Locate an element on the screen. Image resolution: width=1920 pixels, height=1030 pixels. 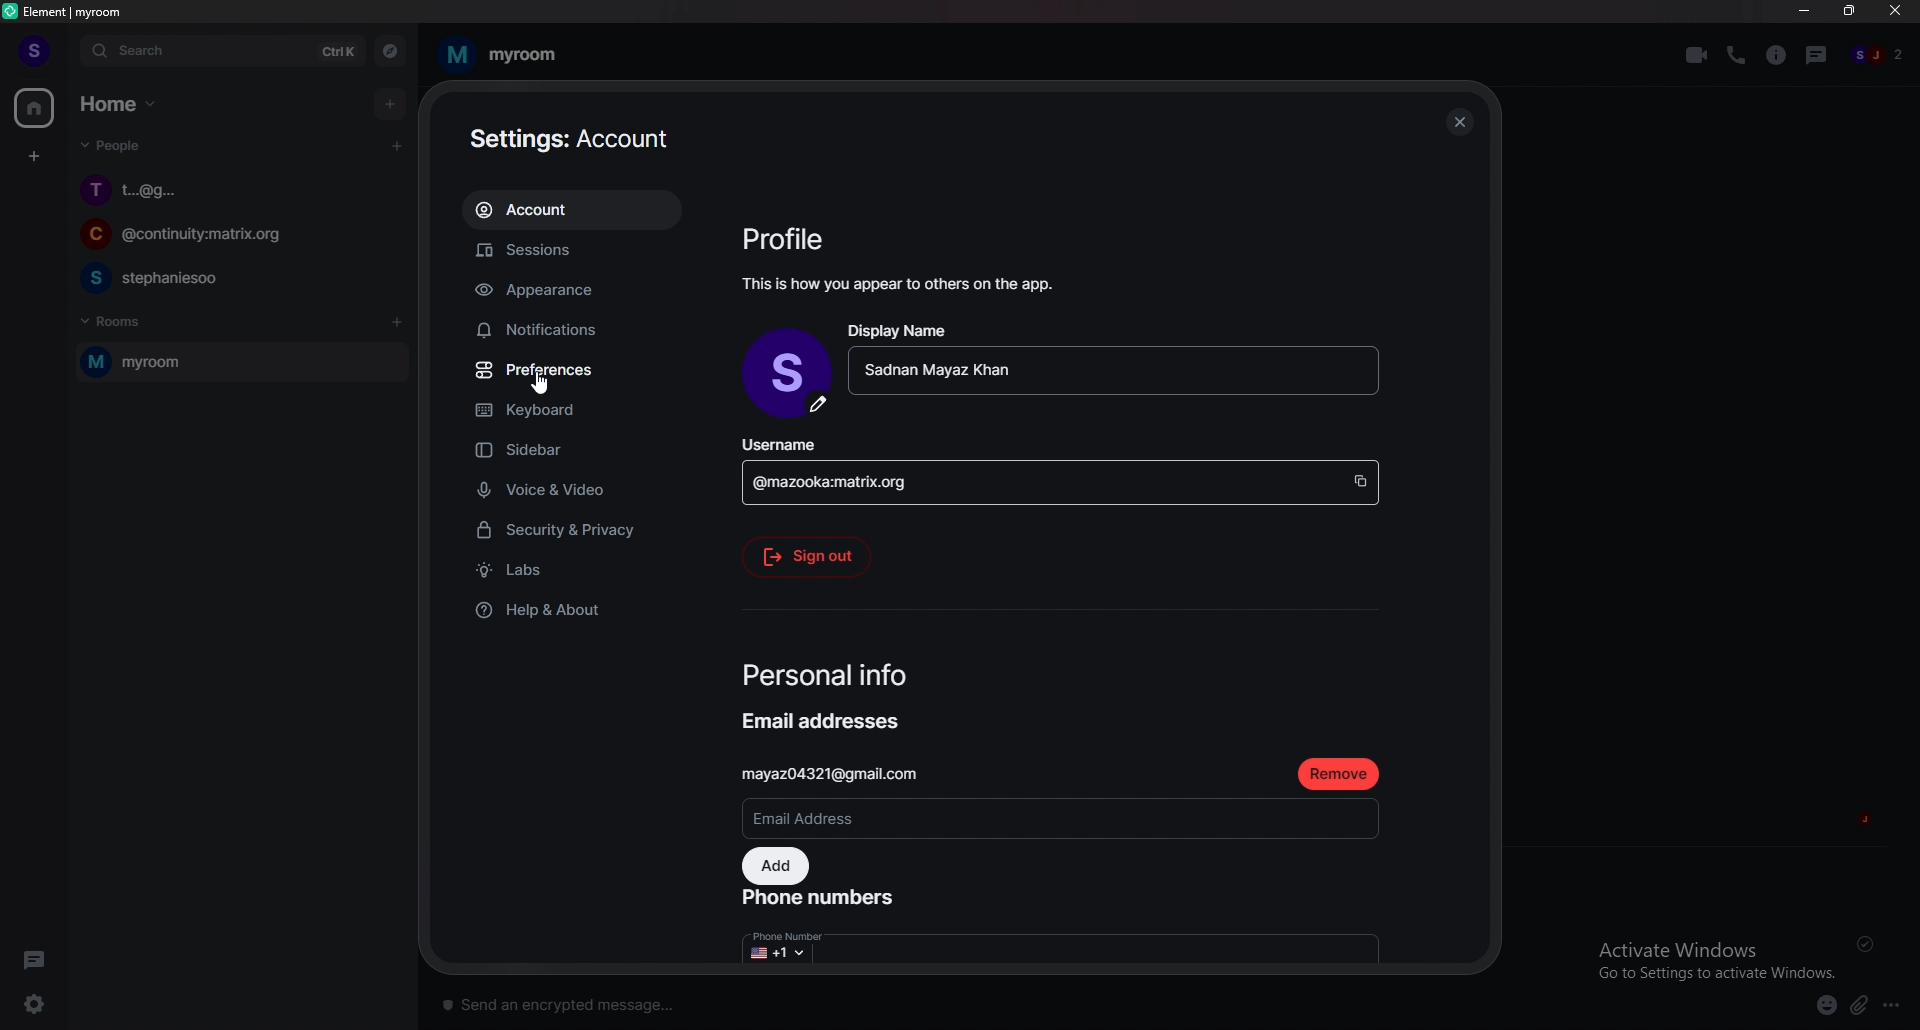
minimize is located at coordinates (1804, 11).